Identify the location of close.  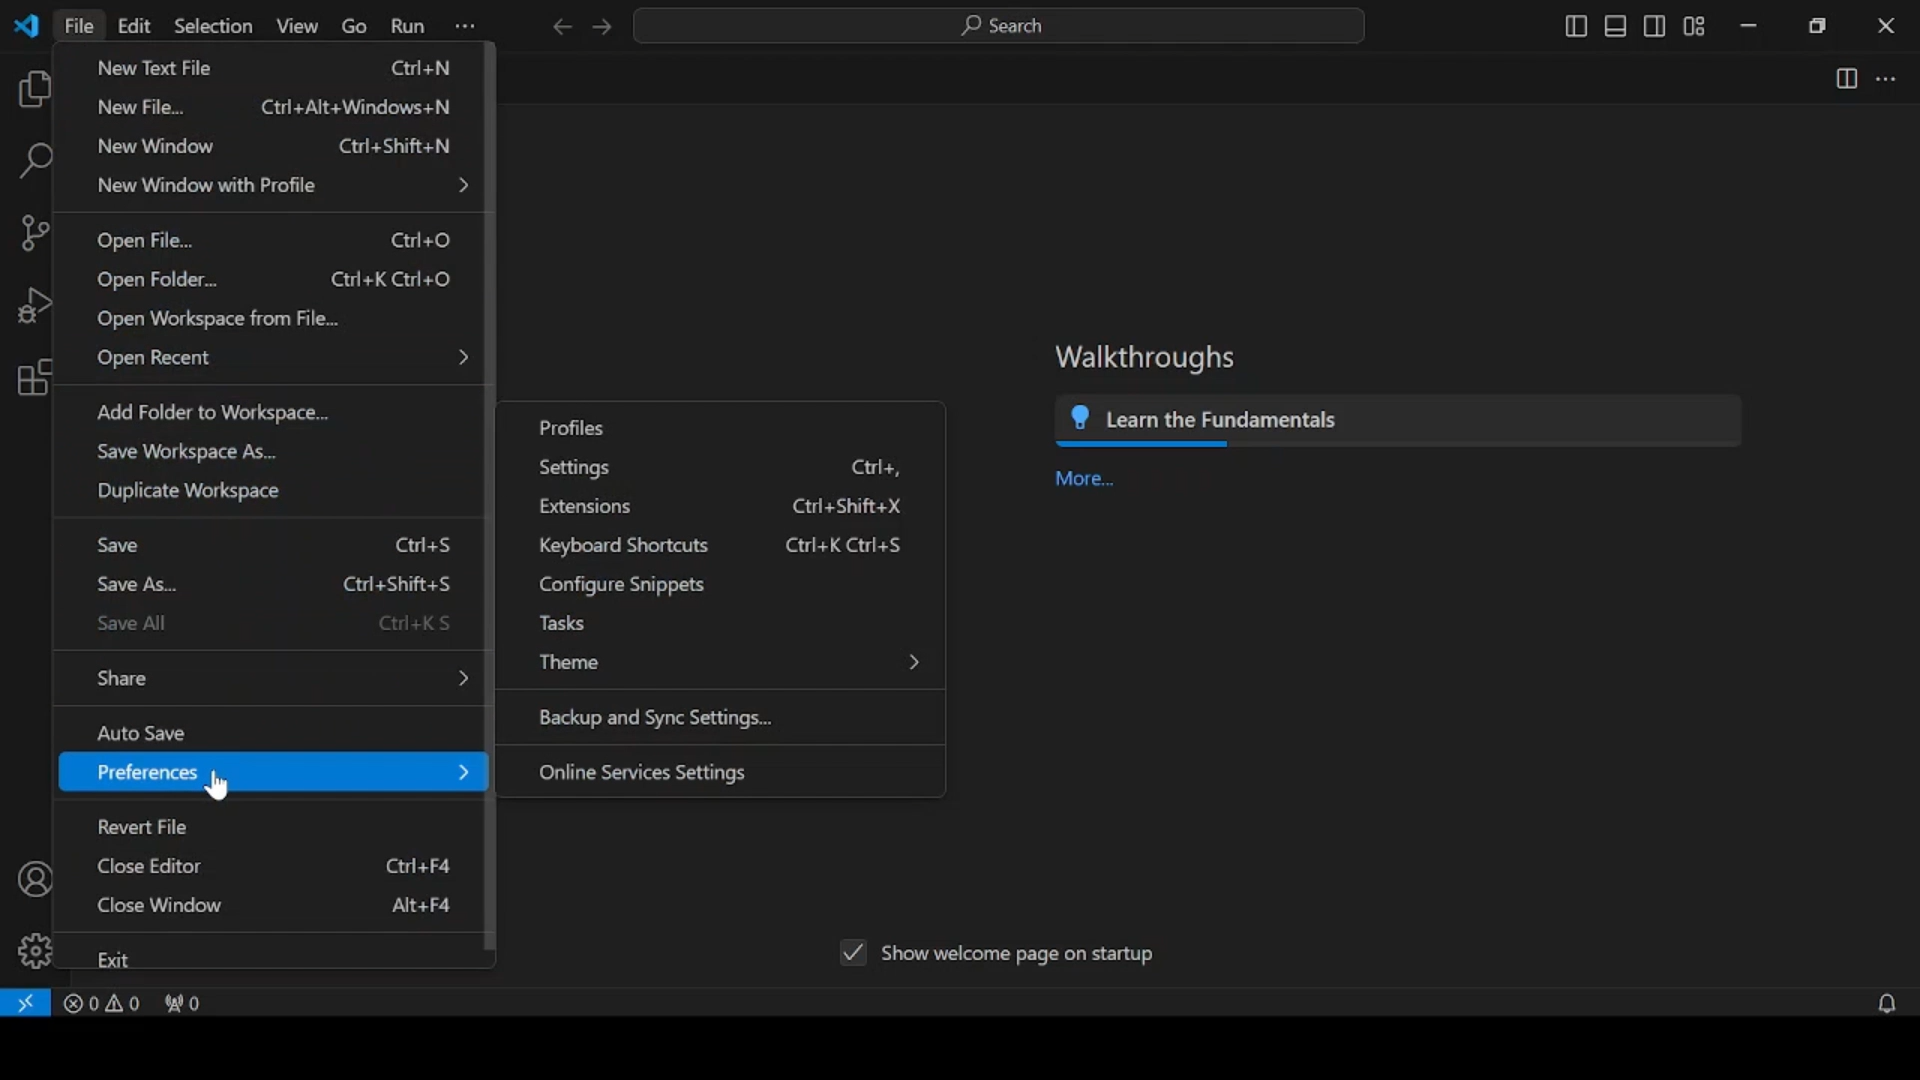
(1884, 26).